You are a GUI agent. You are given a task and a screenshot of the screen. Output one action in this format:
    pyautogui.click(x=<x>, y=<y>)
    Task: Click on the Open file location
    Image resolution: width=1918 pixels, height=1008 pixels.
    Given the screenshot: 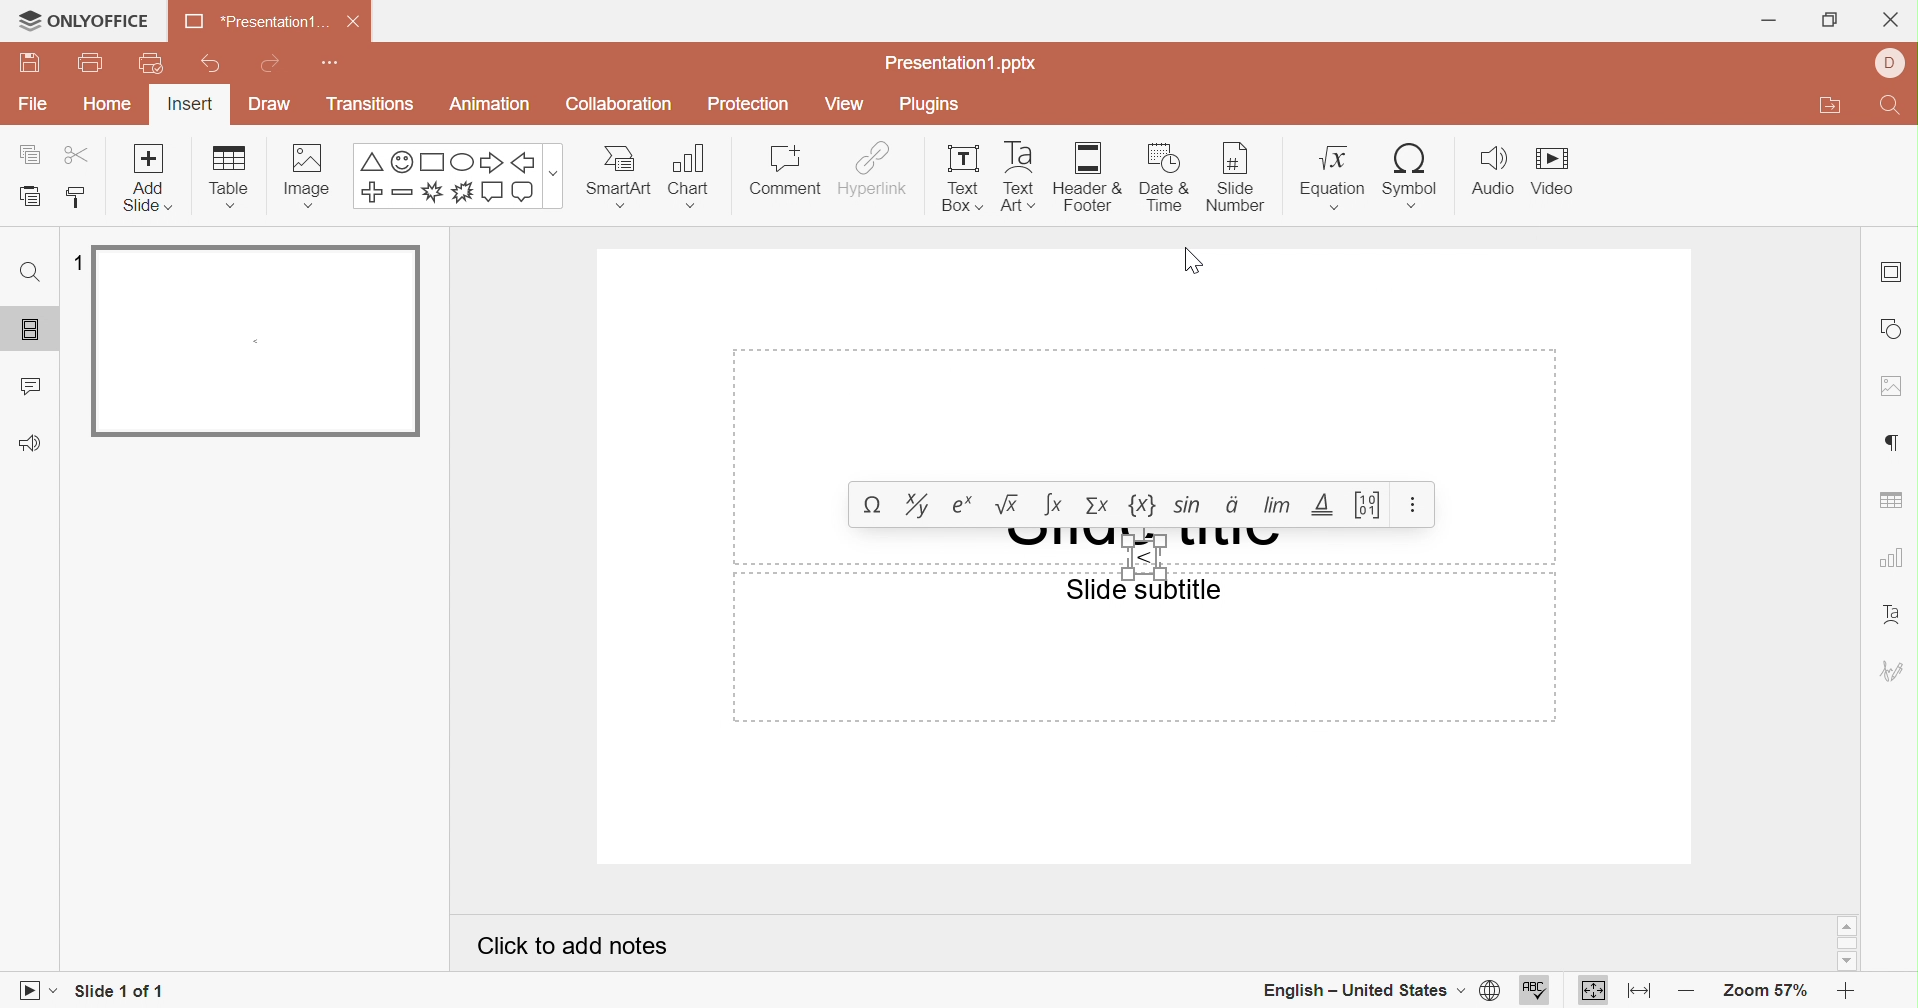 What is the action you would take?
    pyautogui.click(x=1831, y=109)
    